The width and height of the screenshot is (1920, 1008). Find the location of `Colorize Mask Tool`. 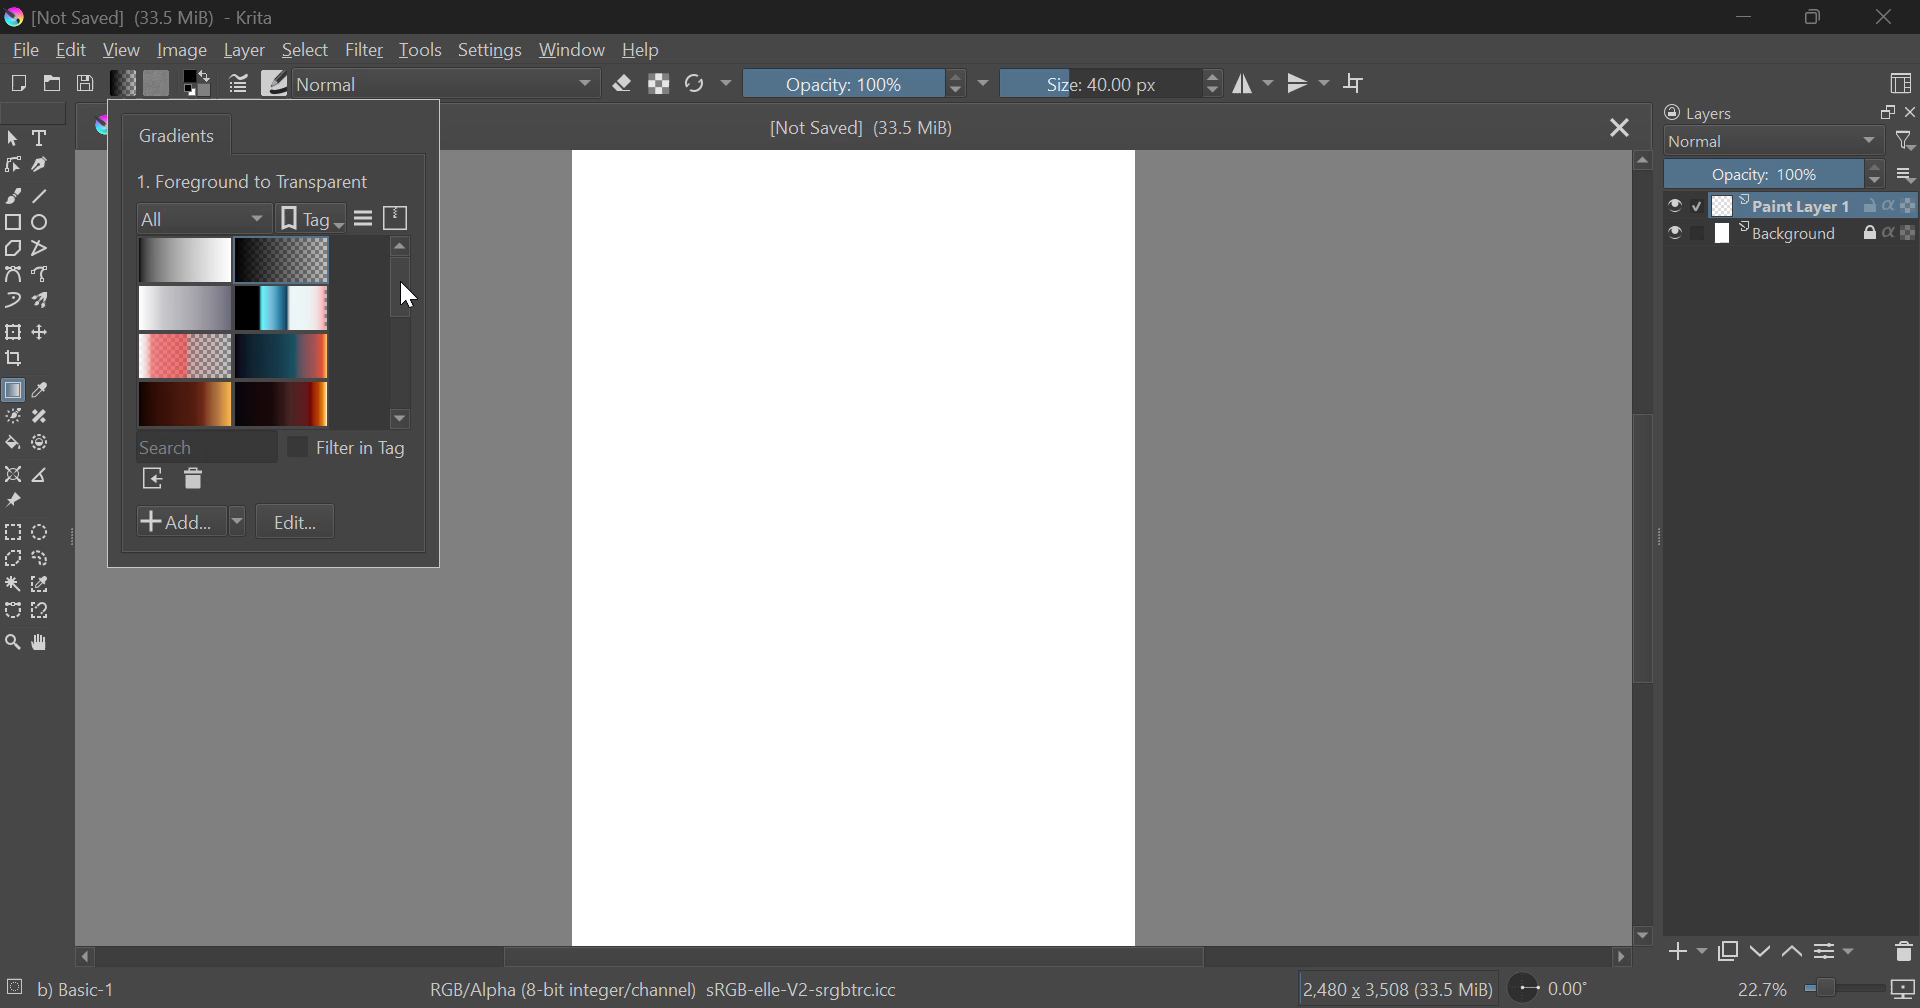

Colorize Mask Tool is located at coordinates (12, 416).